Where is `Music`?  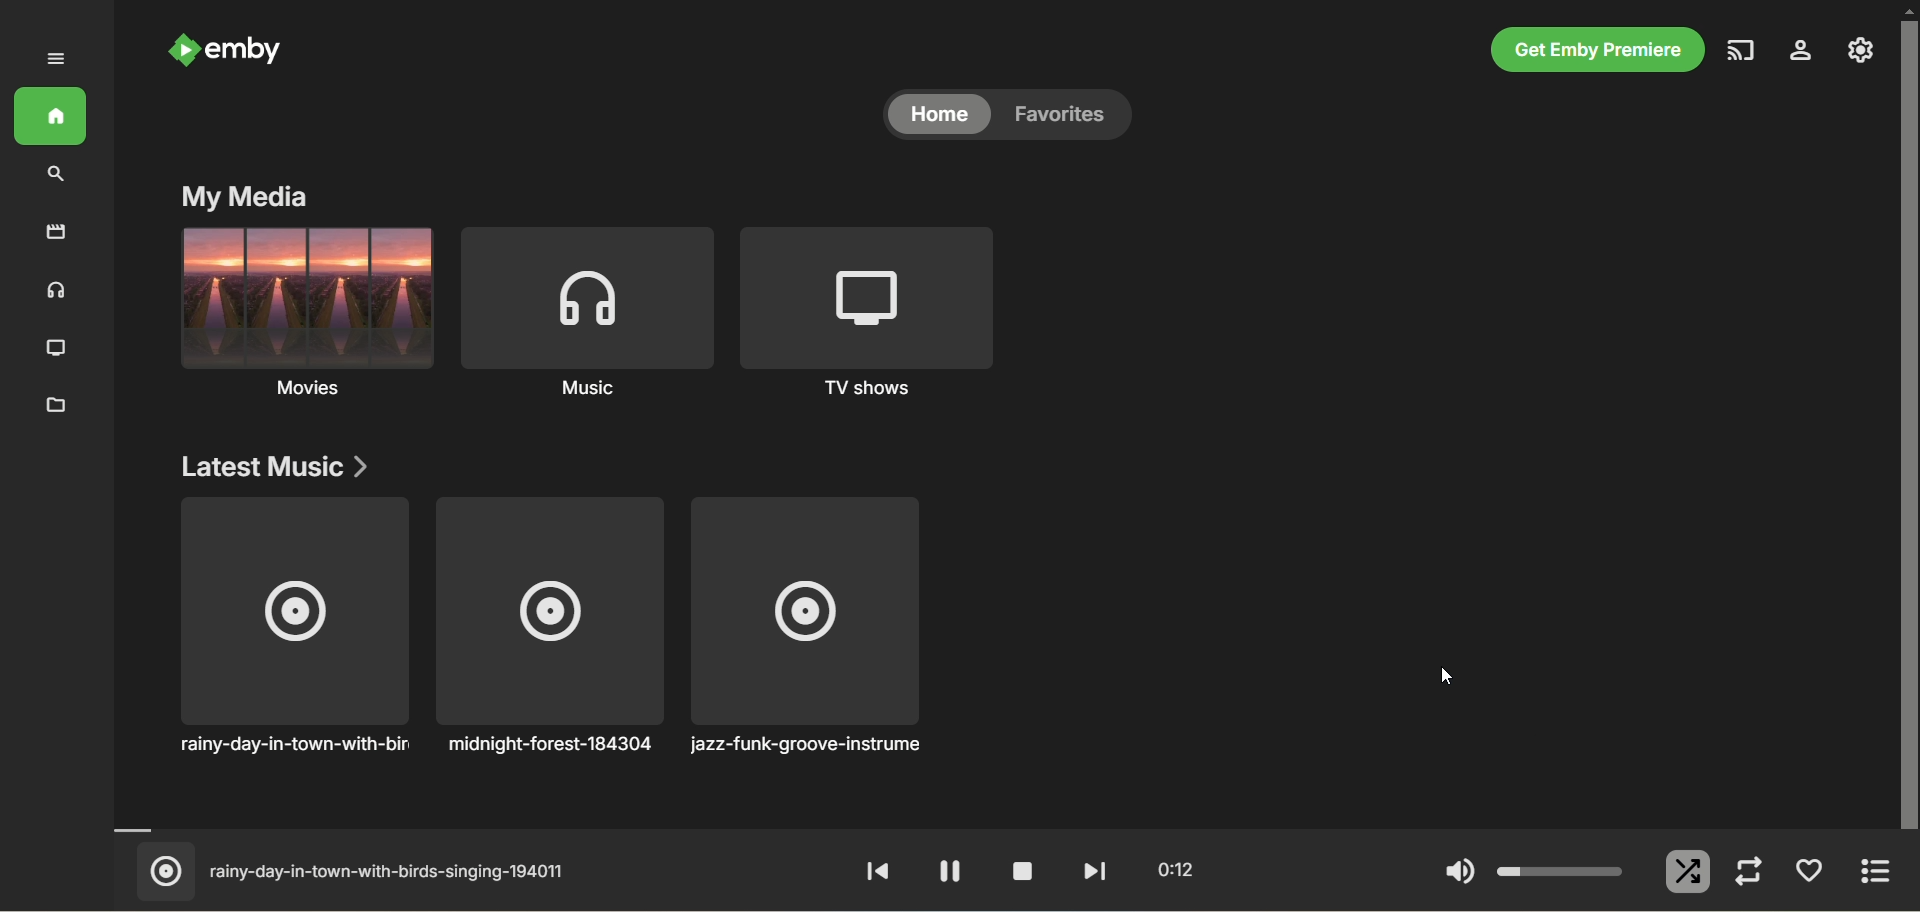
Music is located at coordinates (587, 311).